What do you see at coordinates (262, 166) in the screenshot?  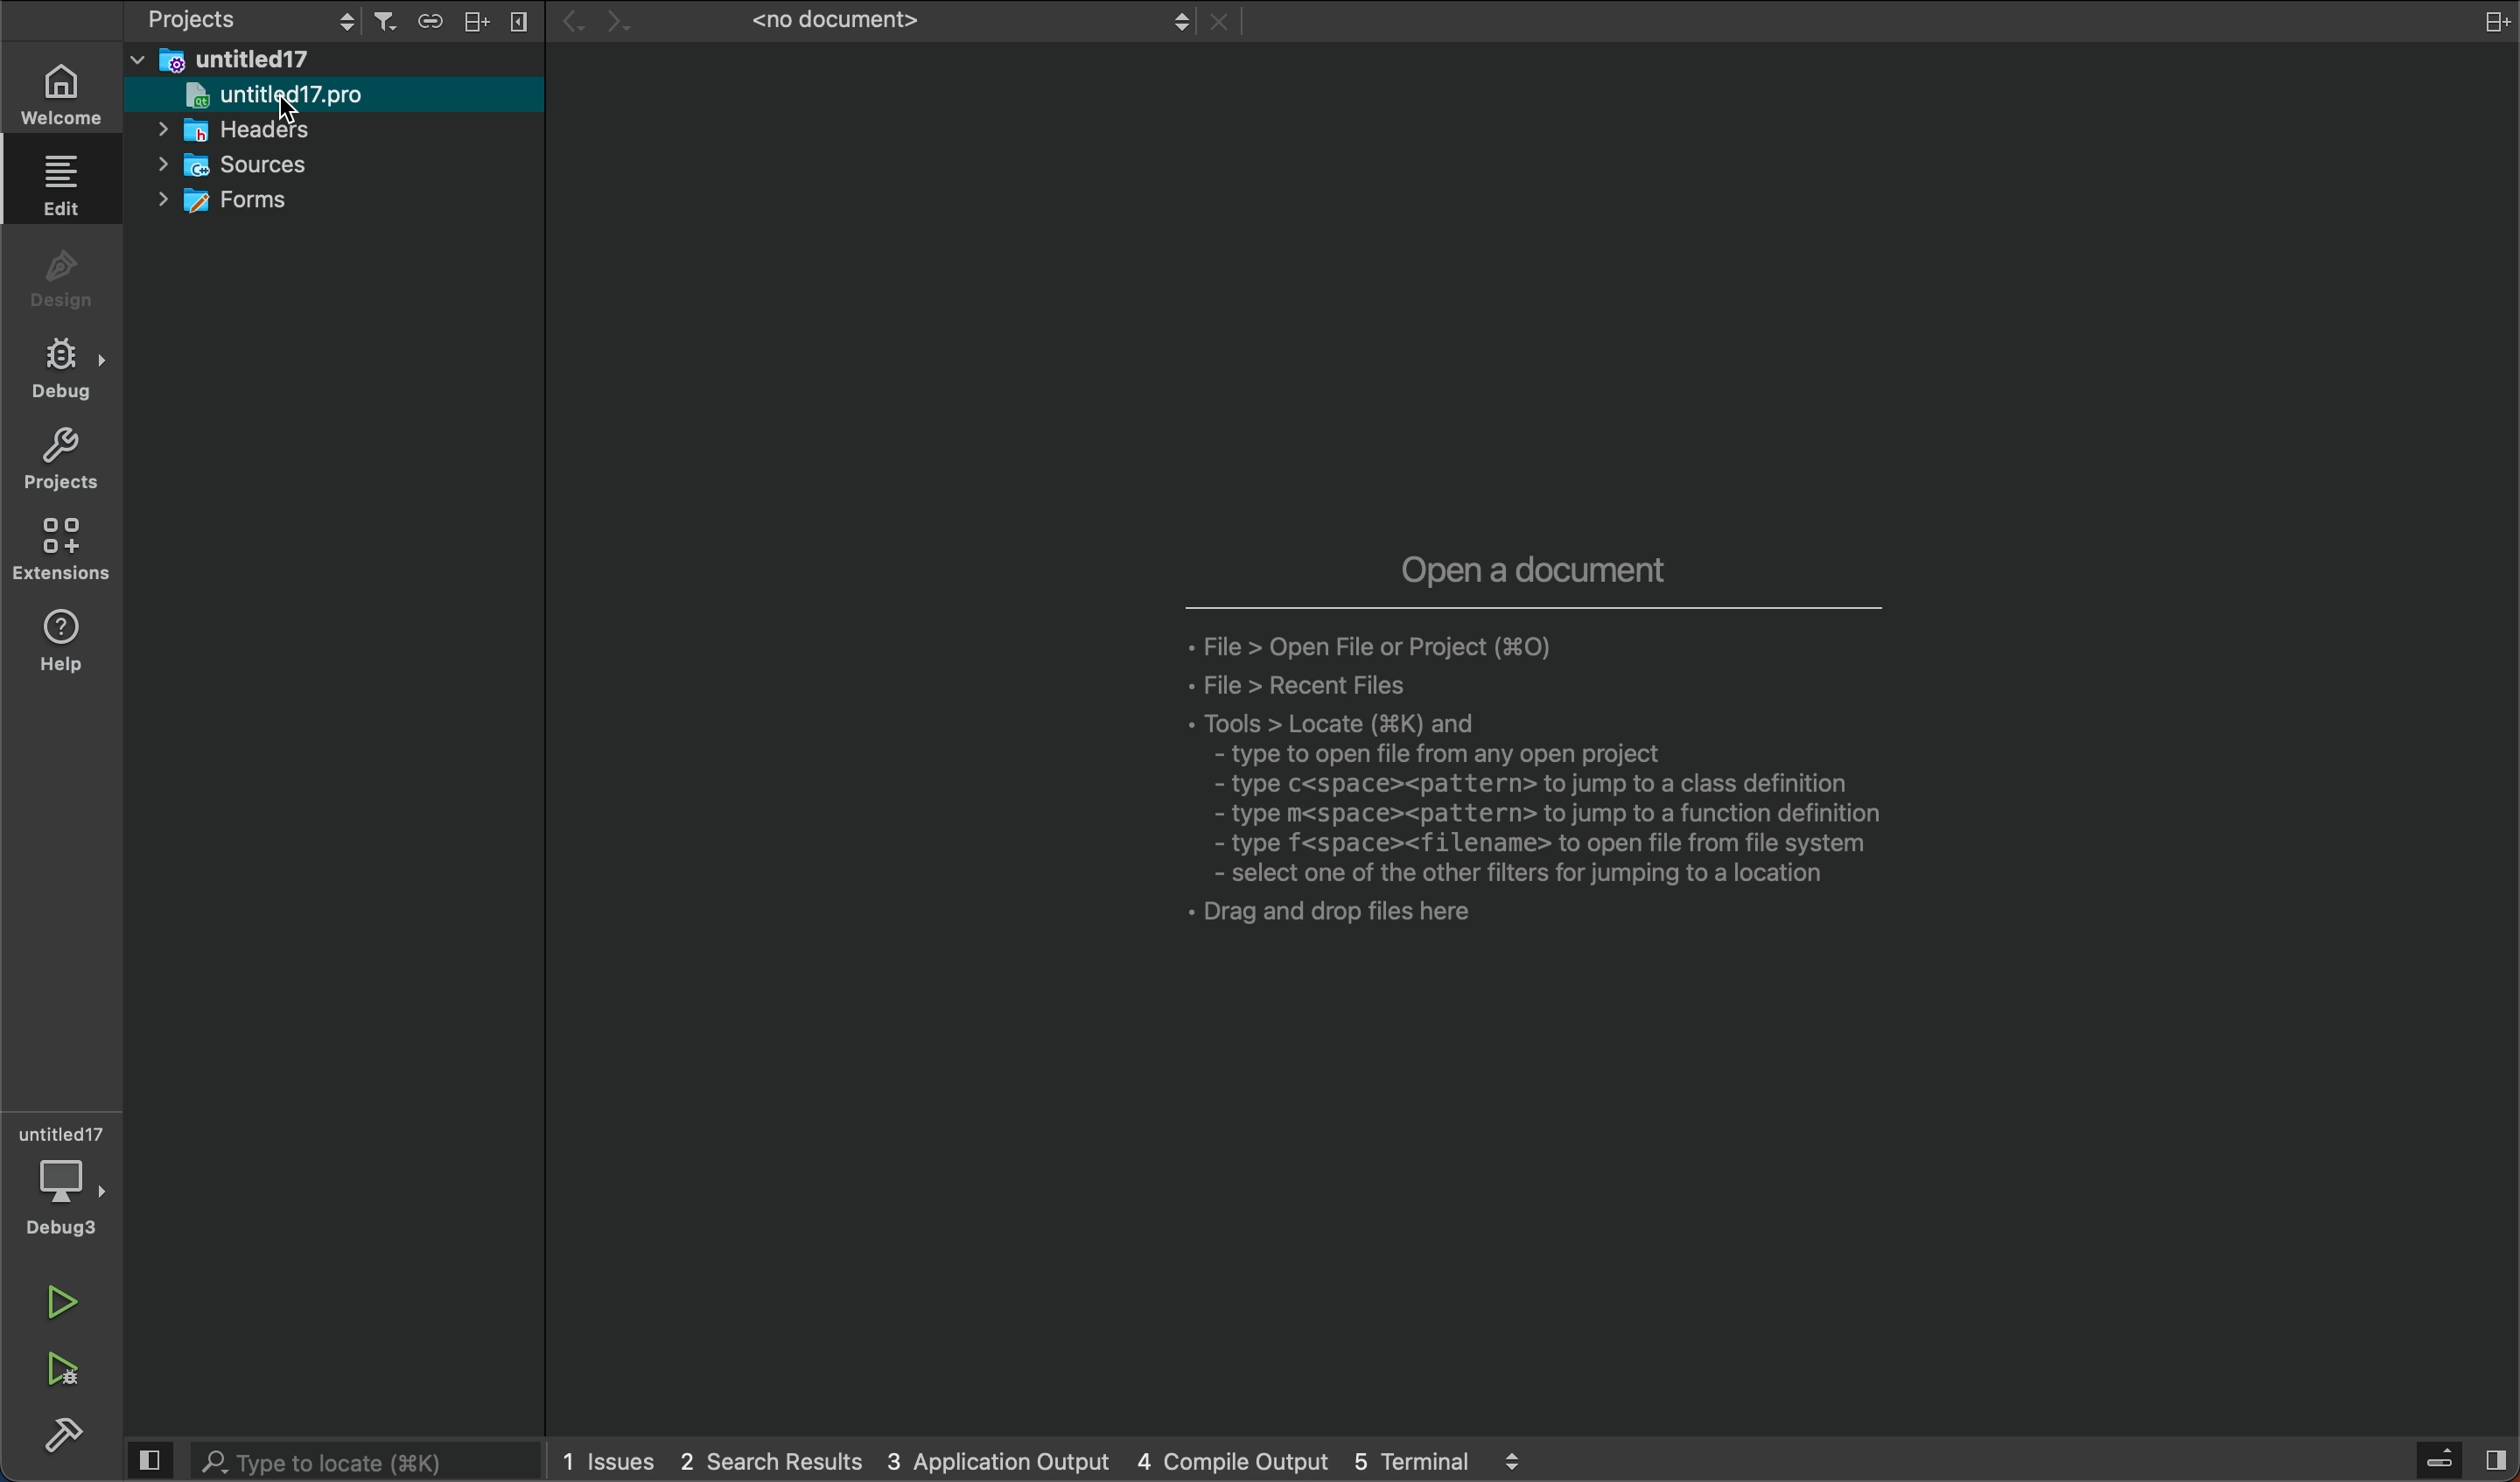 I see `sources` at bounding box center [262, 166].